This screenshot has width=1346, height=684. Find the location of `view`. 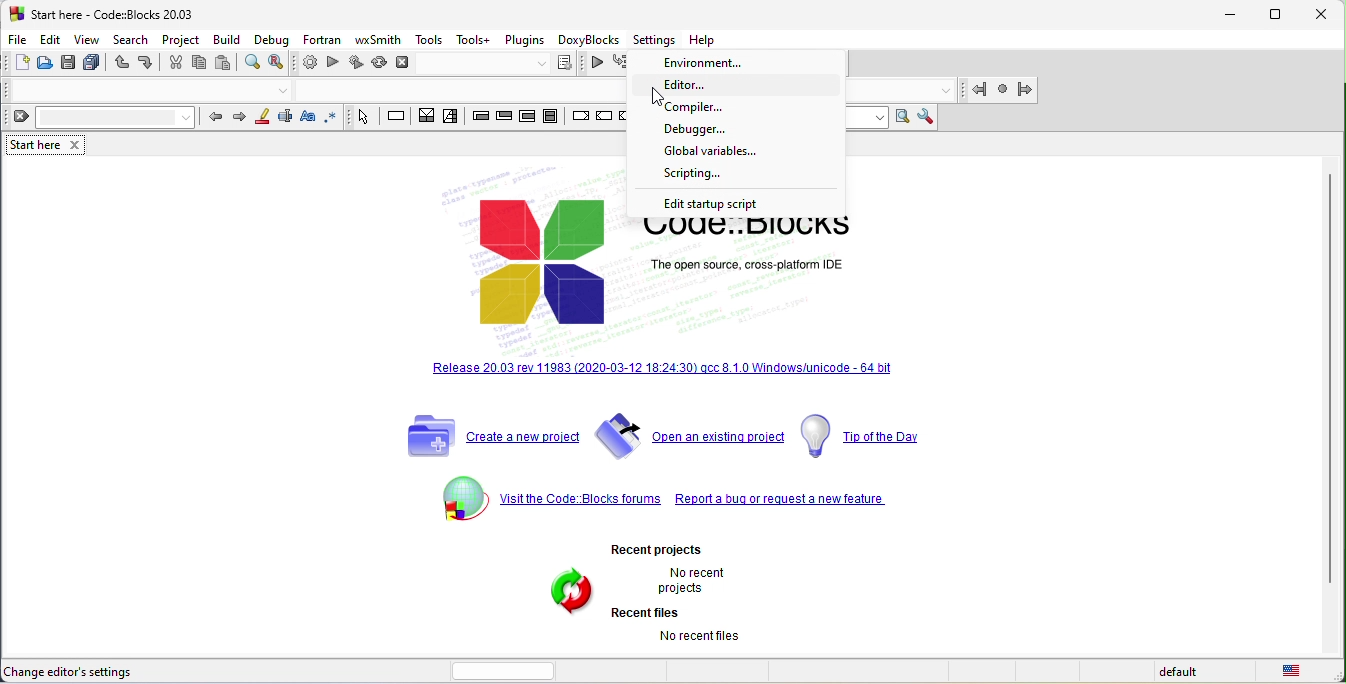

view is located at coordinates (87, 40).